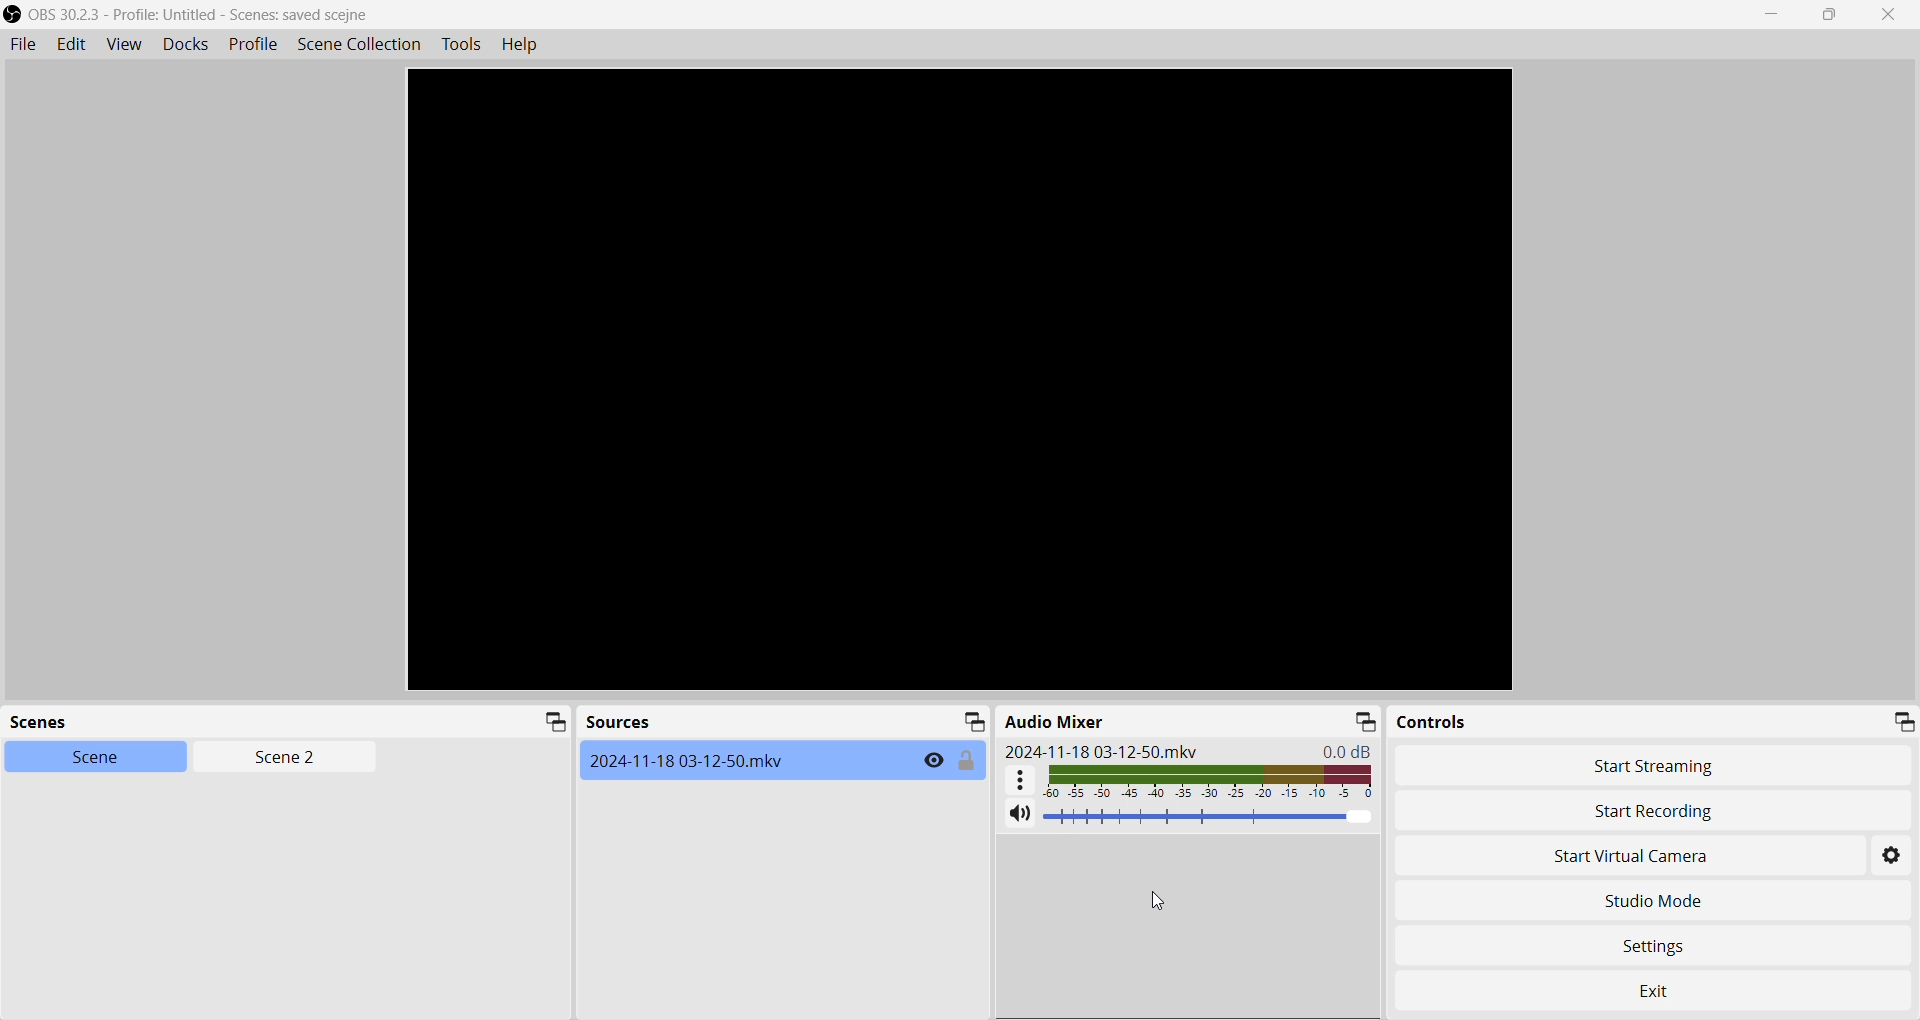 The width and height of the screenshot is (1920, 1020). I want to click on Start Recording, so click(1584, 811).